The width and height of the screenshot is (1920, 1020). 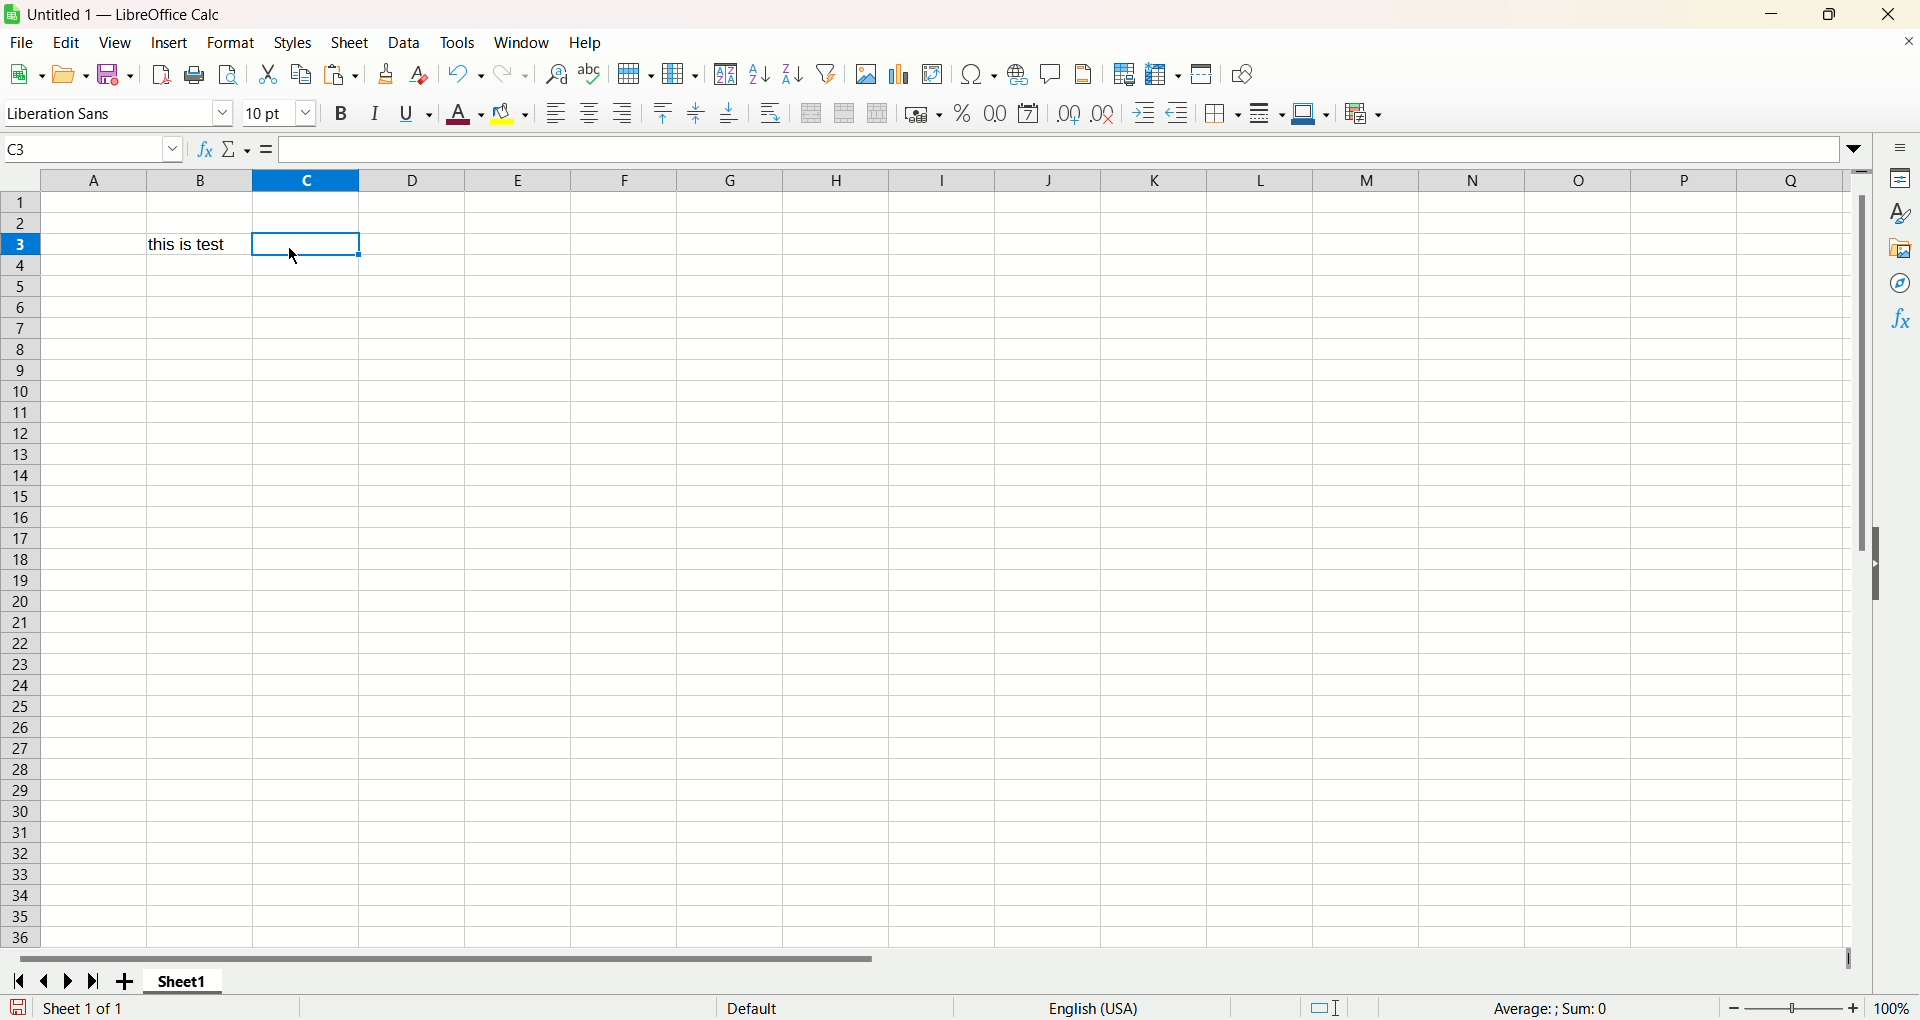 What do you see at coordinates (294, 255) in the screenshot?
I see `Cursor` at bounding box center [294, 255].